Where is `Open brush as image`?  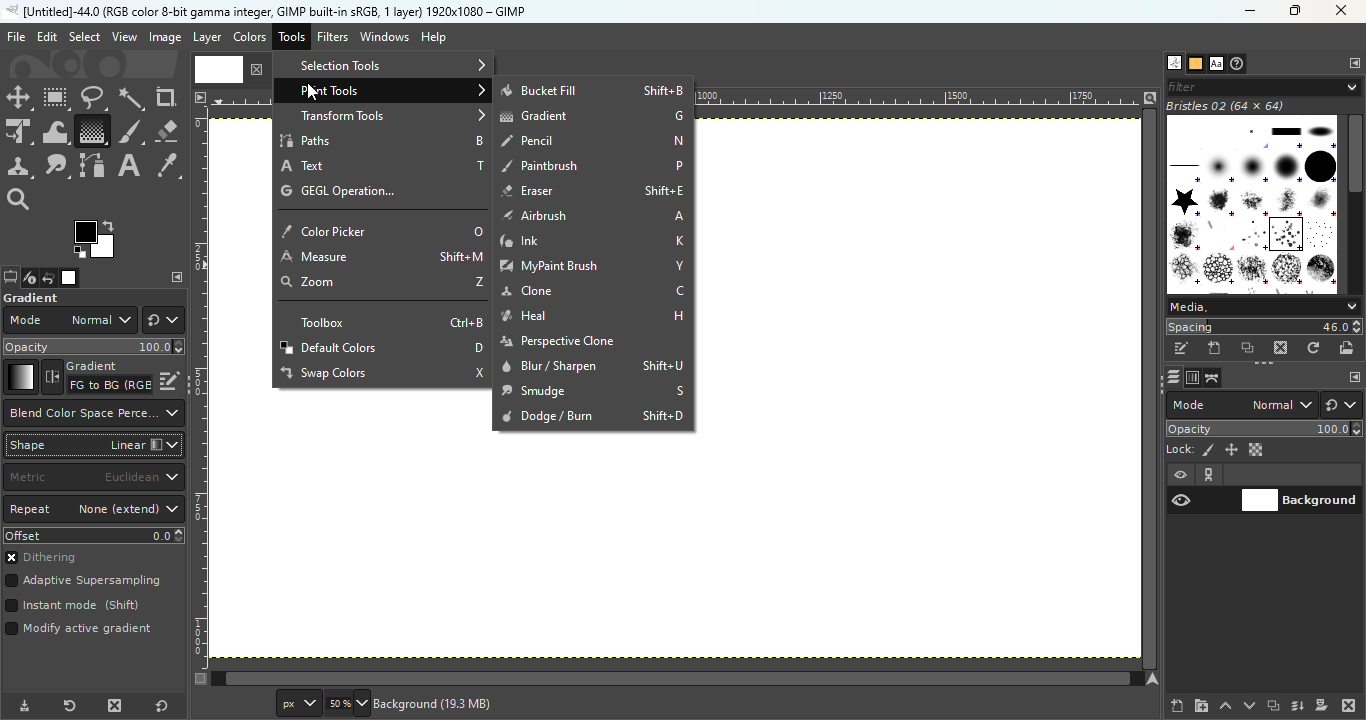
Open brush as image is located at coordinates (1348, 347).